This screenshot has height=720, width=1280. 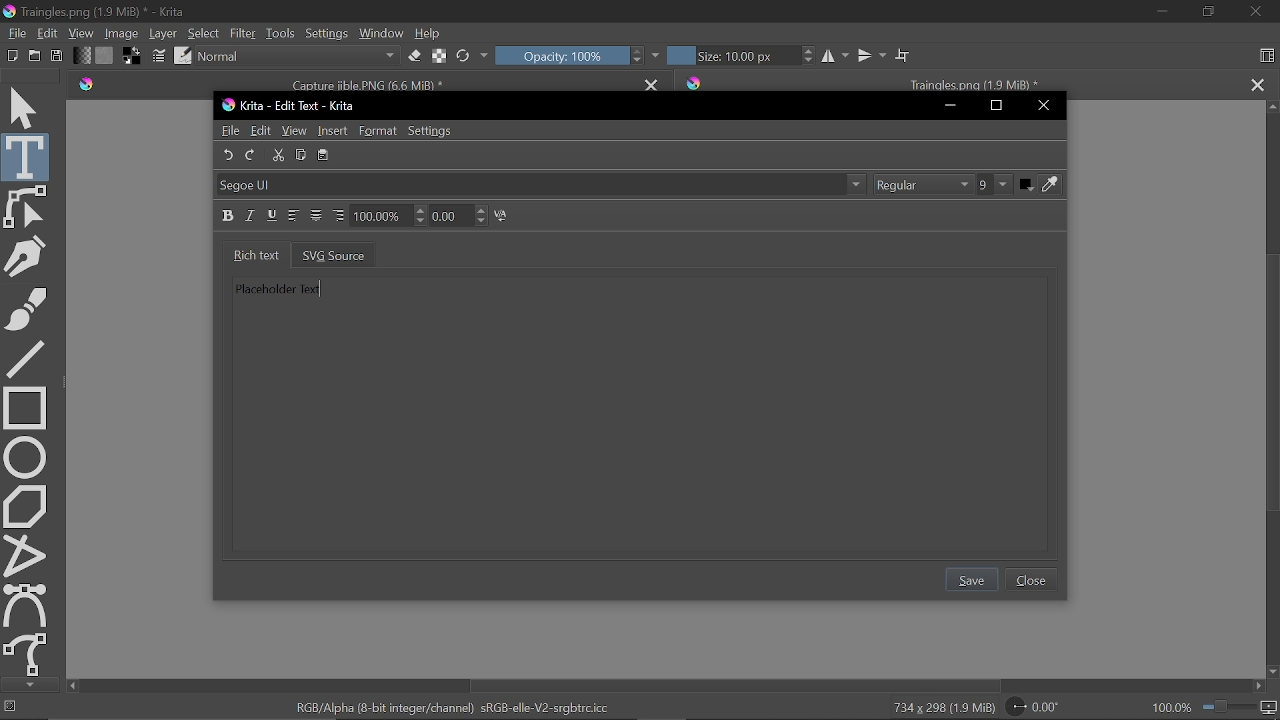 I want to click on View, so click(x=83, y=33).